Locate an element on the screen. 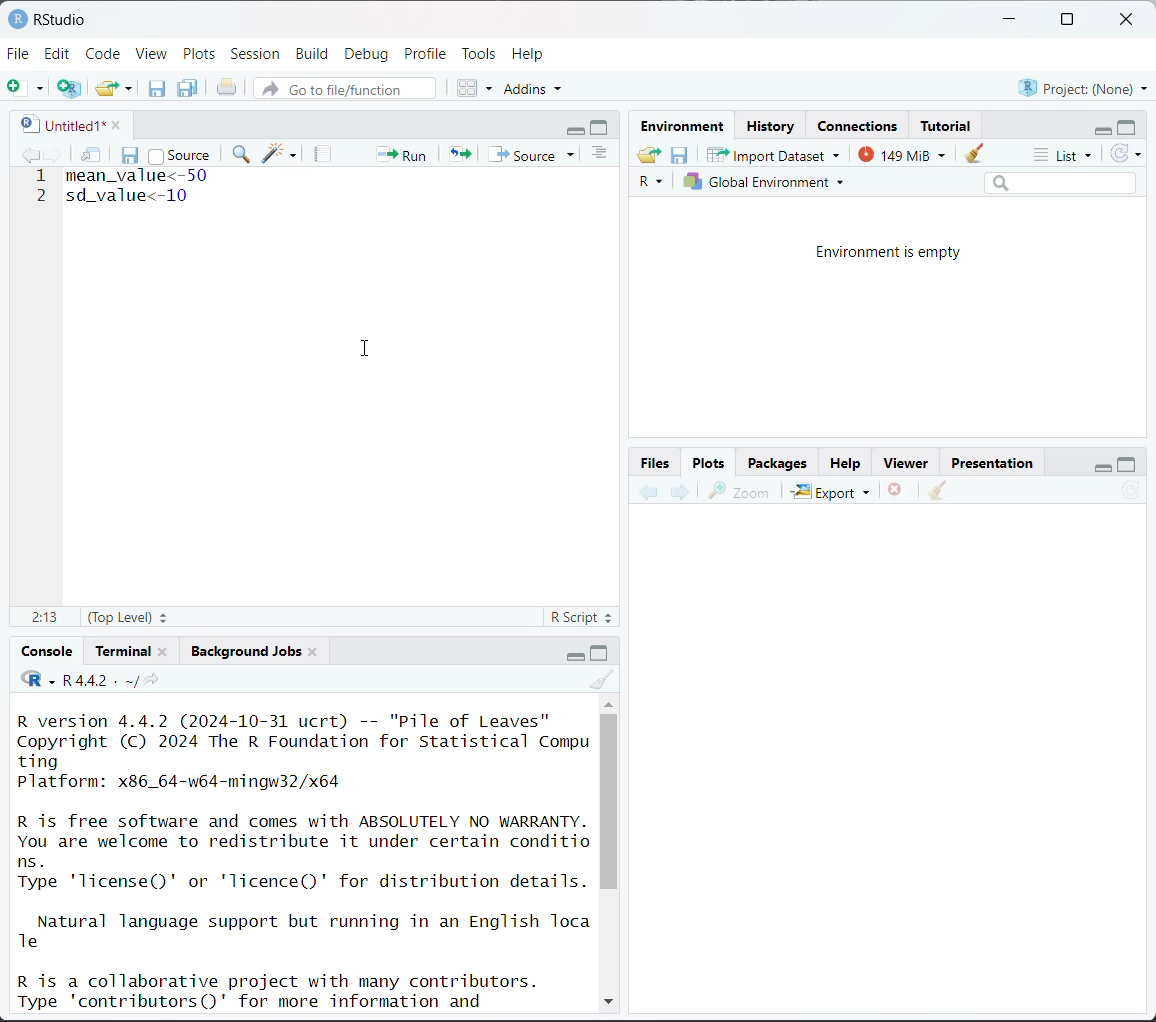 Image resolution: width=1156 pixels, height=1022 pixels. maximize is located at coordinates (1128, 126).